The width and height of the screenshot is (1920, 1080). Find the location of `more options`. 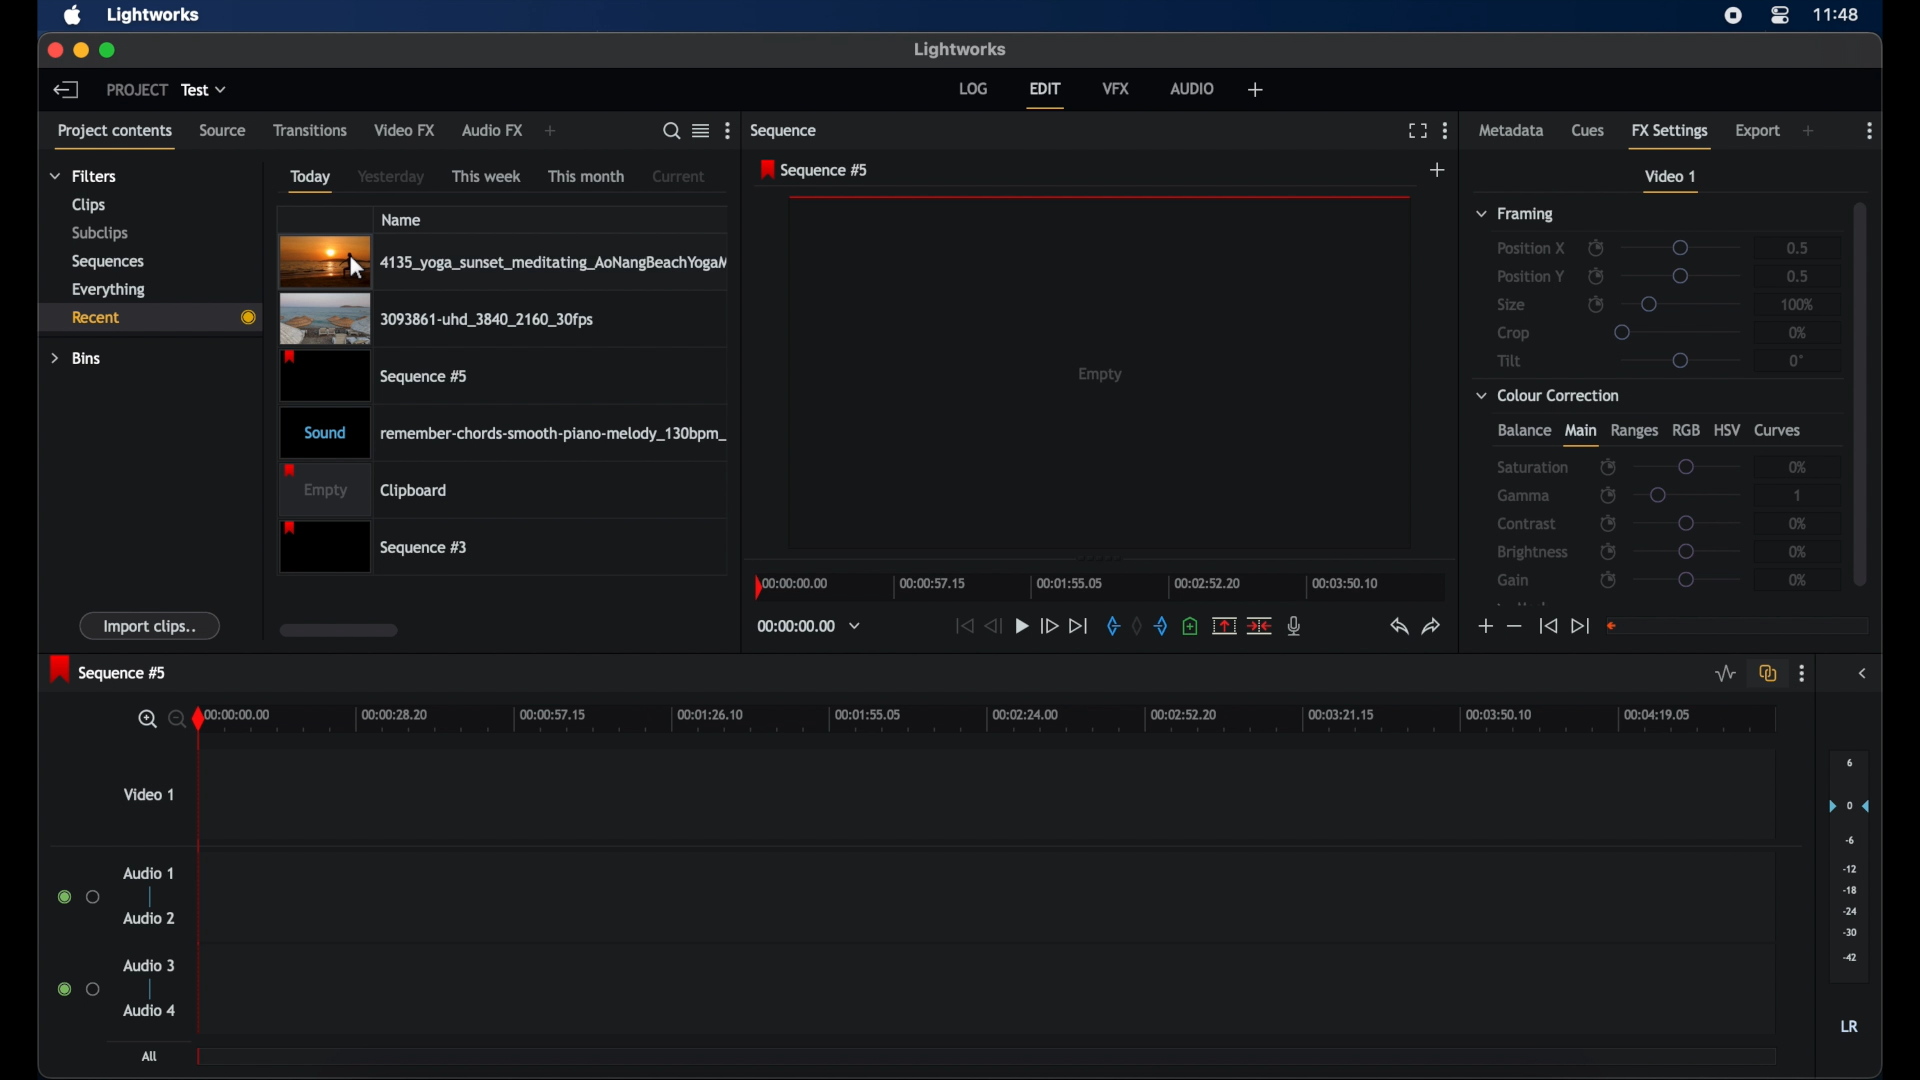

more options is located at coordinates (727, 131).